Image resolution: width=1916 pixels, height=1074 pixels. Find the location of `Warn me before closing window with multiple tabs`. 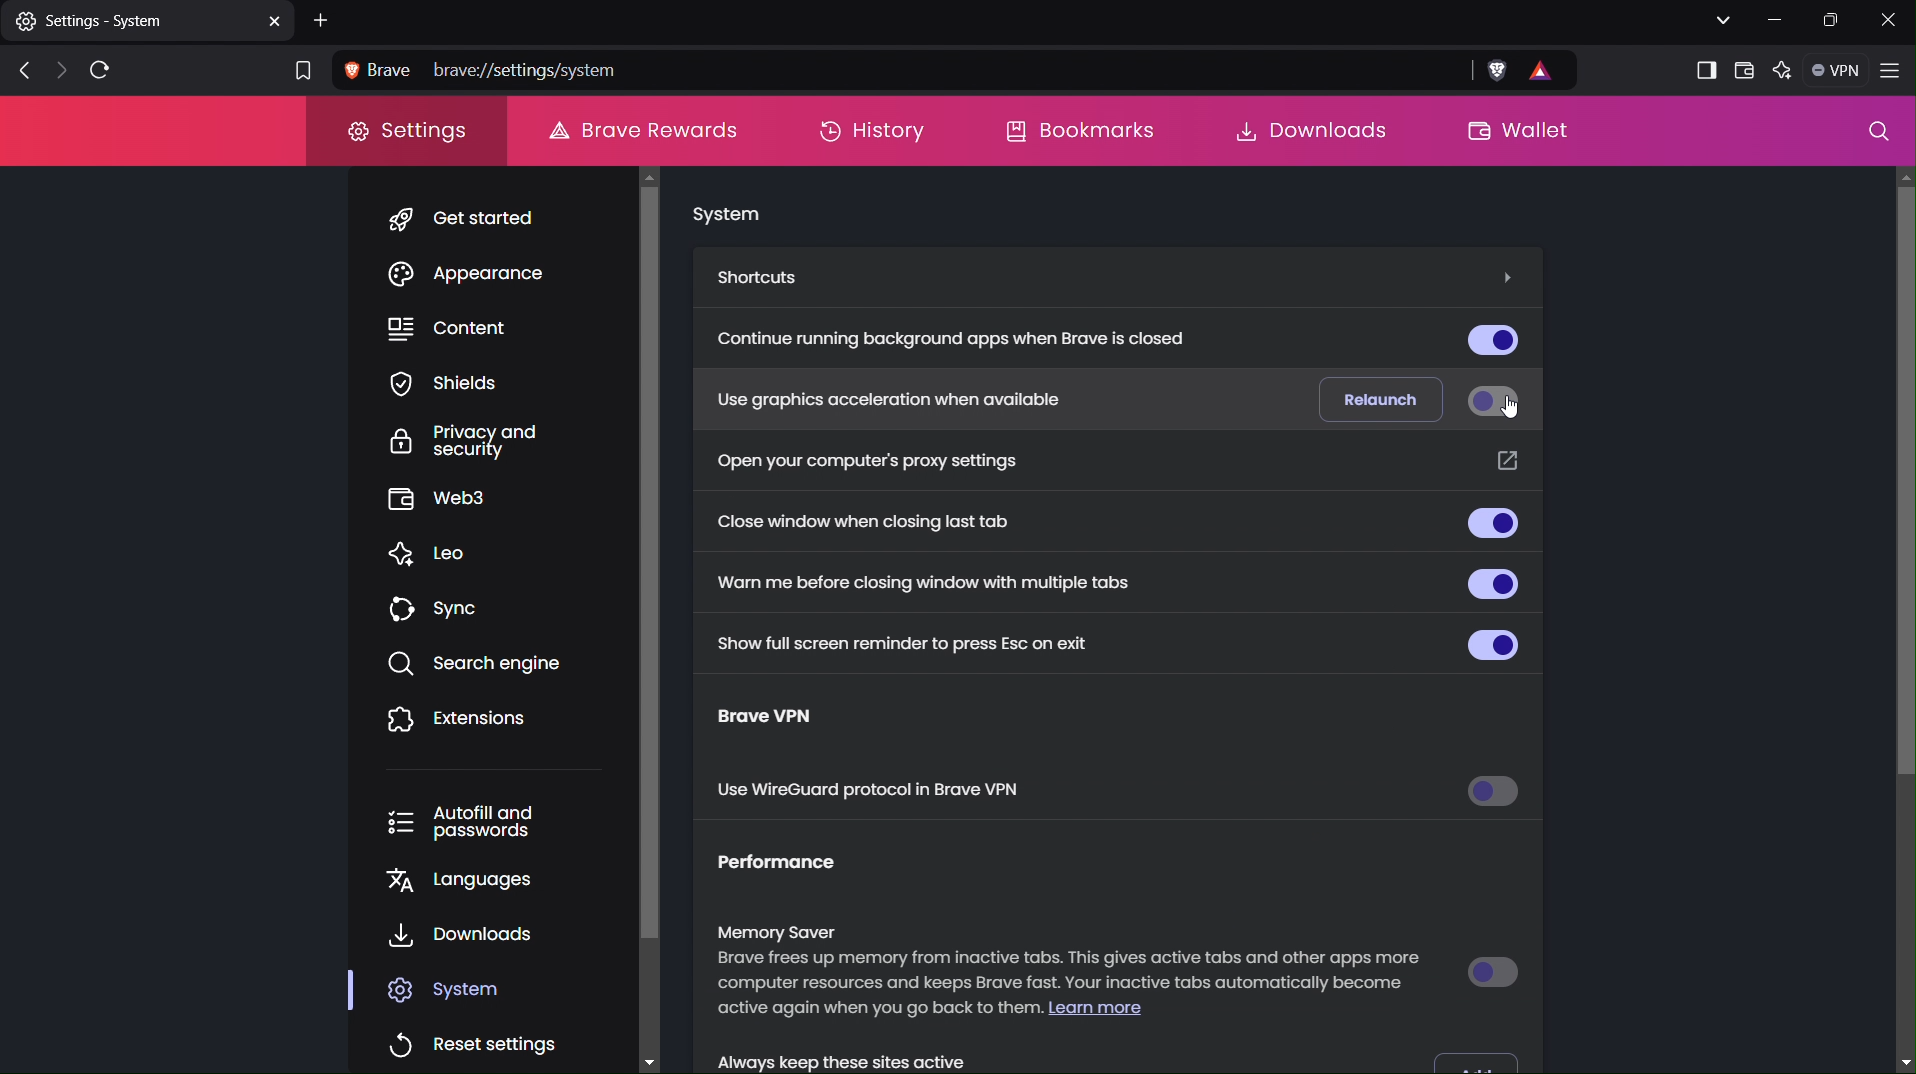

Warn me before closing window with multiple tabs is located at coordinates (926, 581).